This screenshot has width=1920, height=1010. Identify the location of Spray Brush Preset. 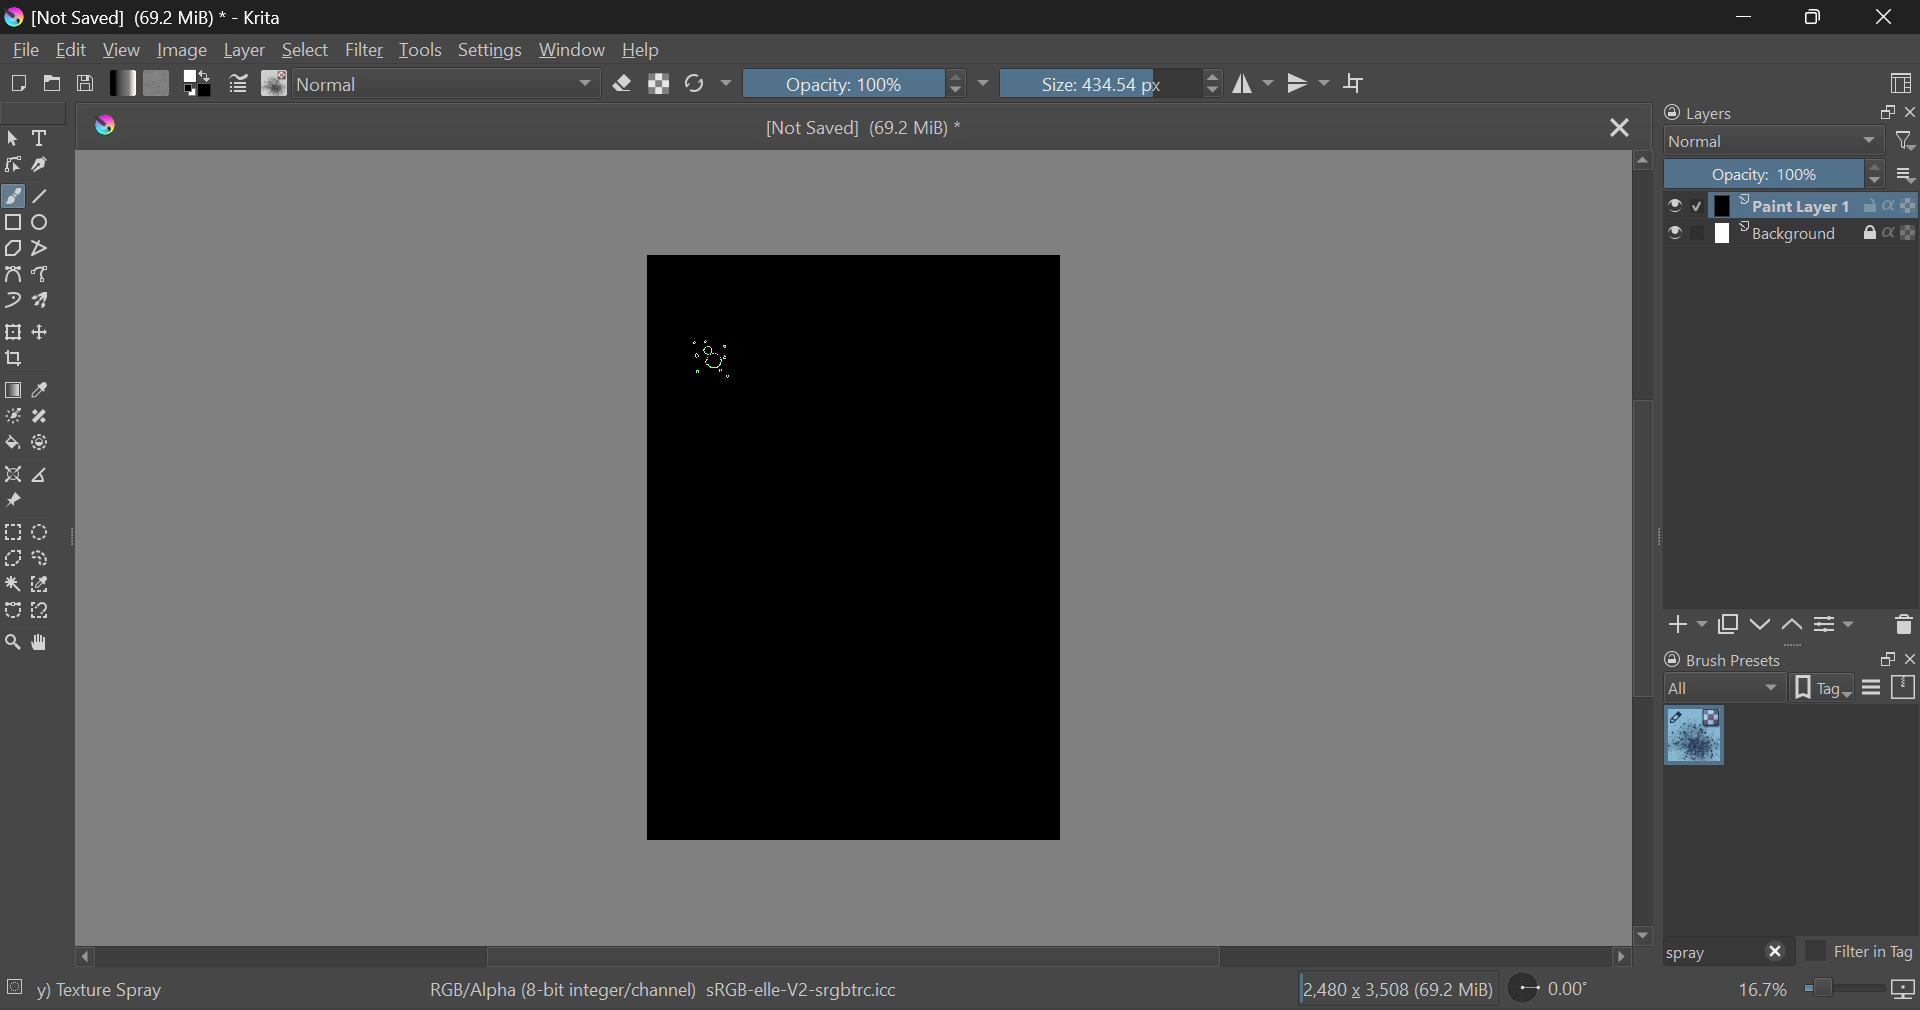
(1694, 737).